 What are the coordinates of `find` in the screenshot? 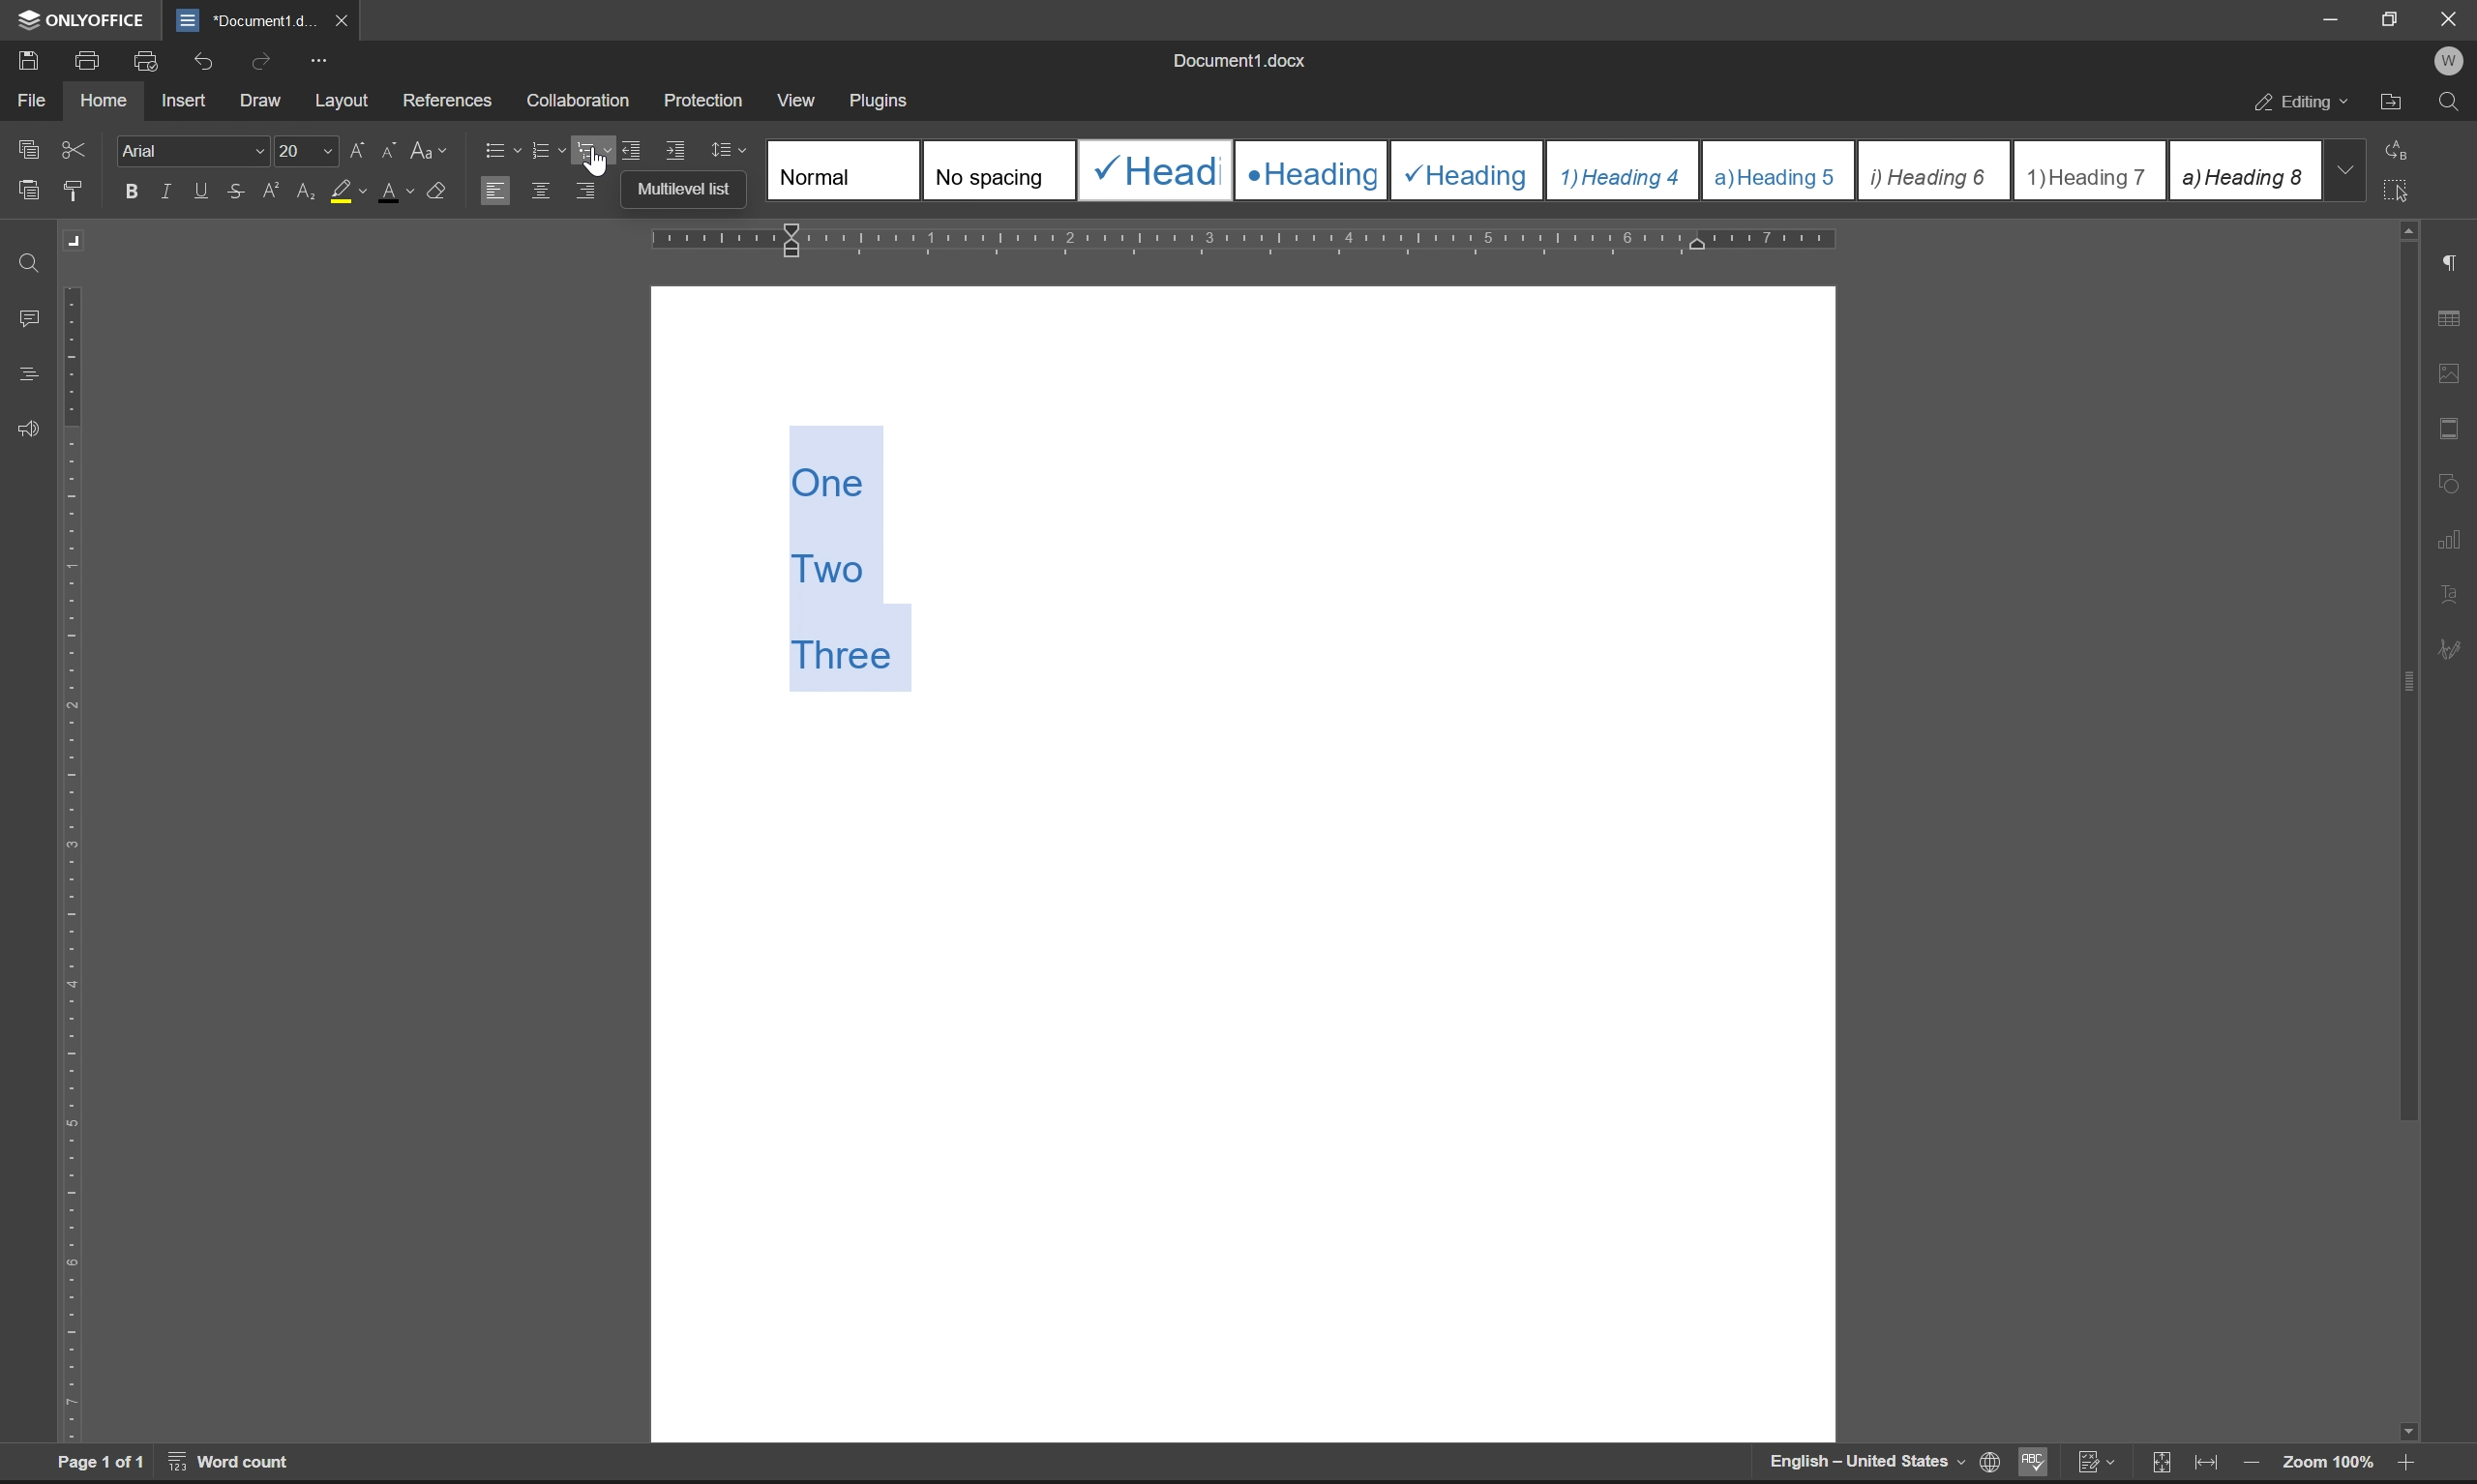 It's located at (31, 265).